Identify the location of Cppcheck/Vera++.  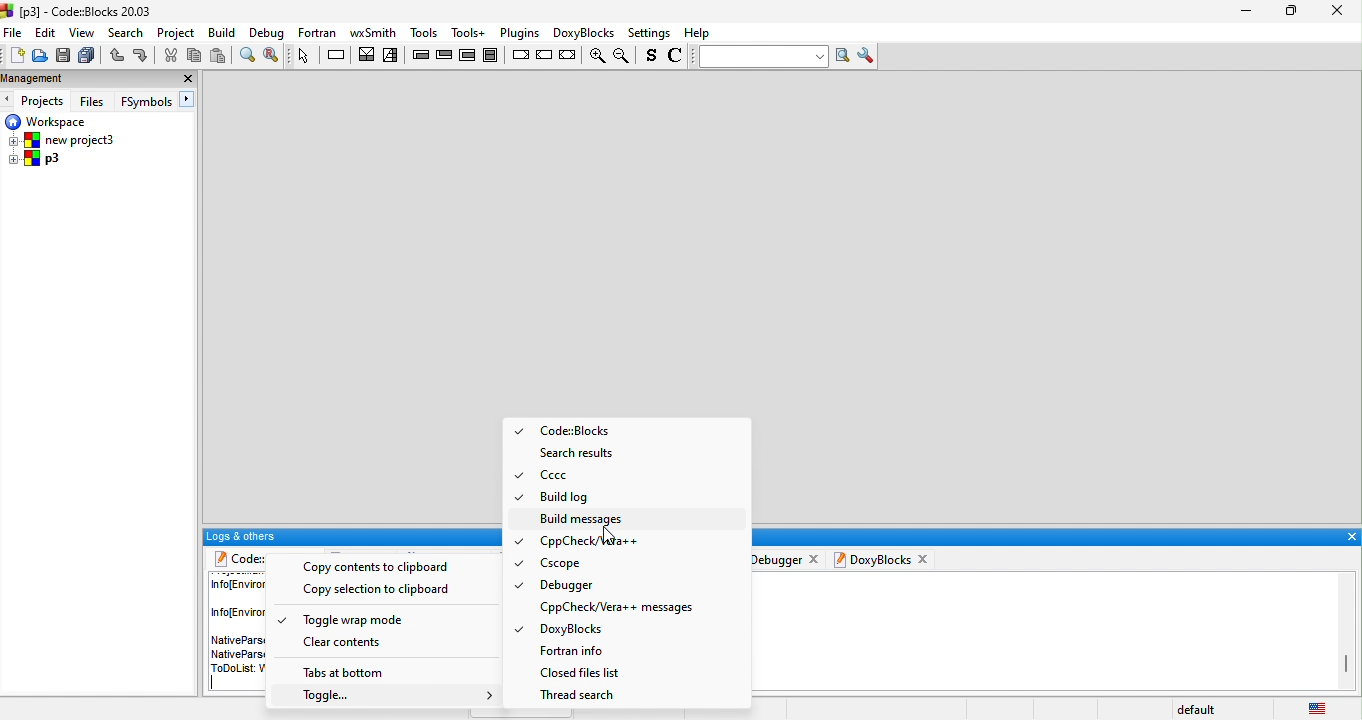
(591, 541).